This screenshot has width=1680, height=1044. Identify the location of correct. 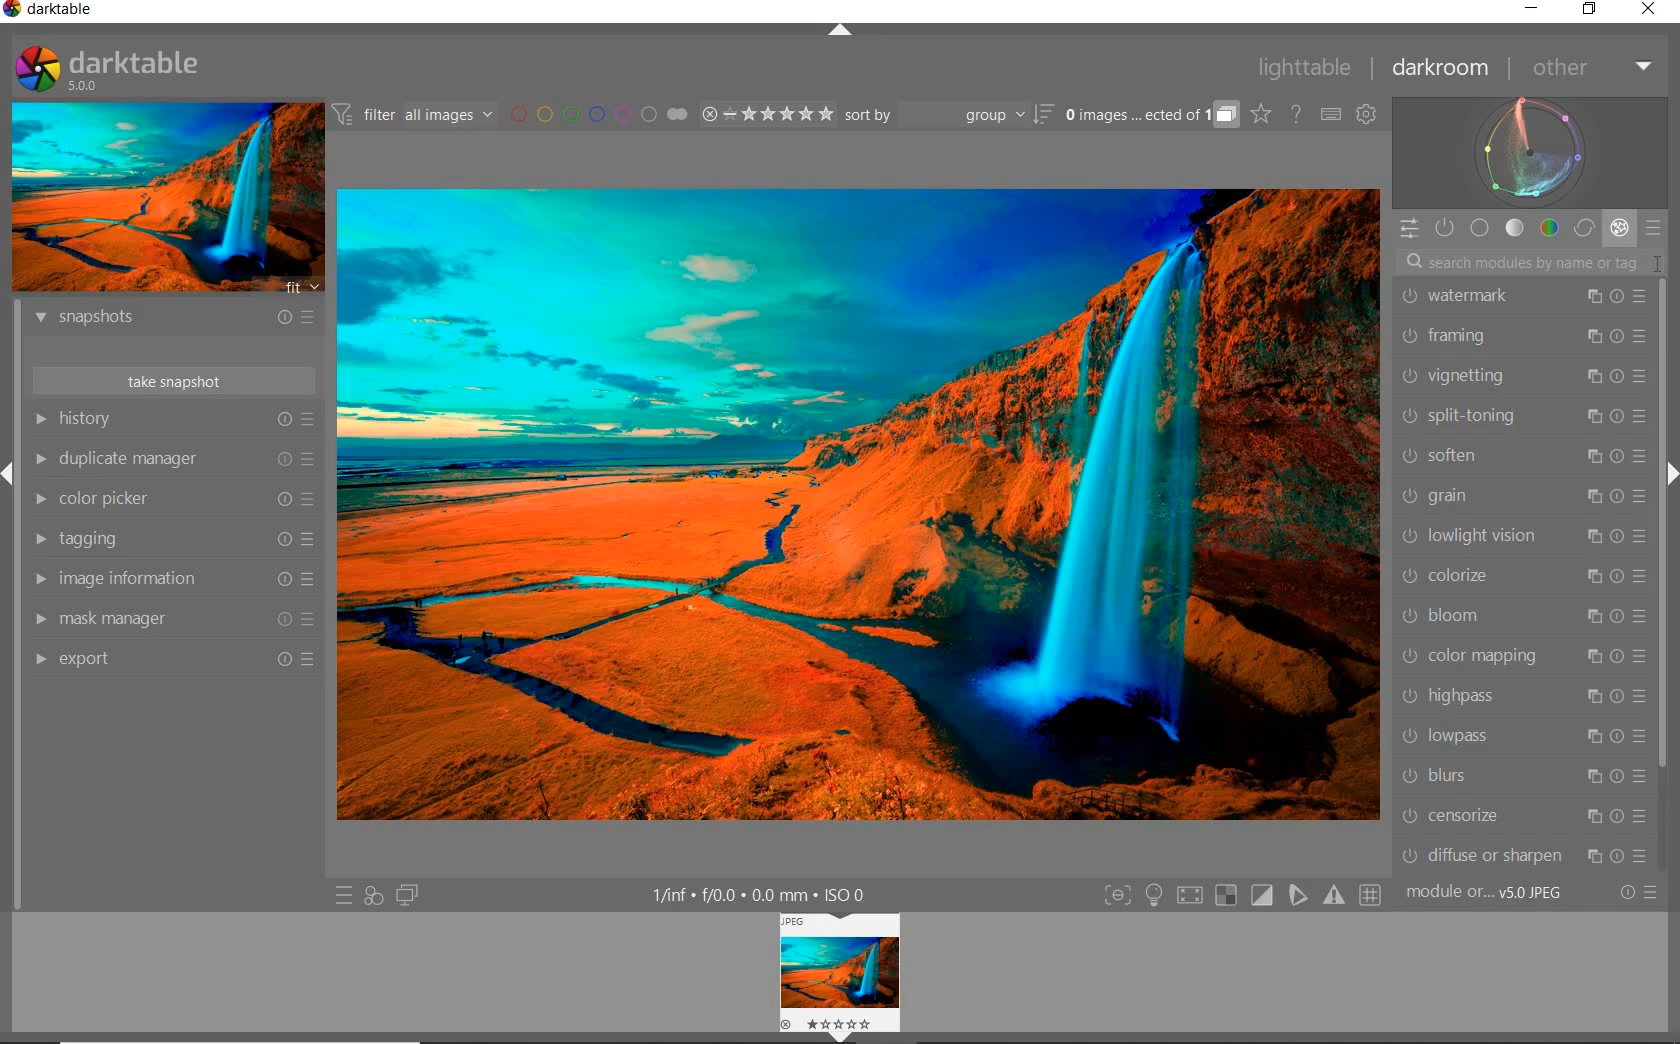
(1583, 227).